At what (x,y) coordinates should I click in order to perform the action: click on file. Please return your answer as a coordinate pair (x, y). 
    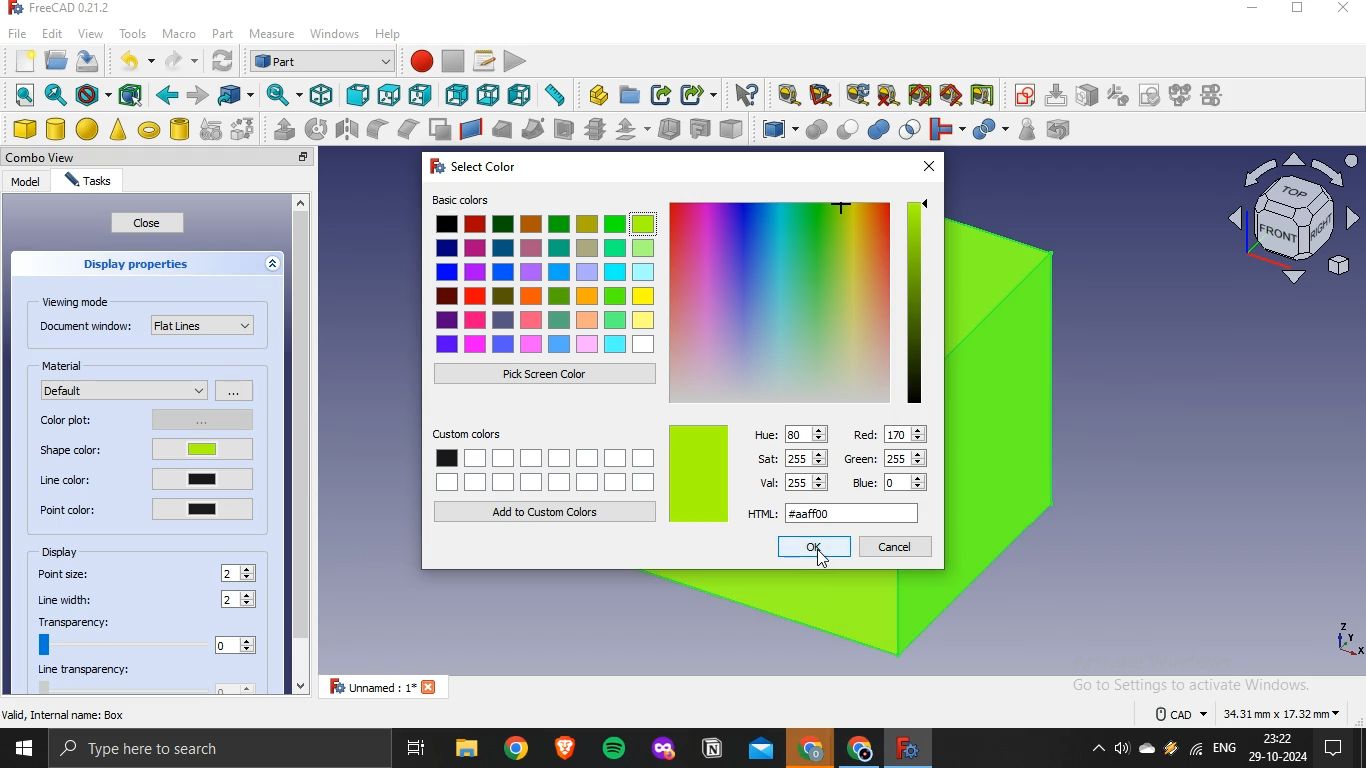
    Looking at the image, I should click on (18, 32).